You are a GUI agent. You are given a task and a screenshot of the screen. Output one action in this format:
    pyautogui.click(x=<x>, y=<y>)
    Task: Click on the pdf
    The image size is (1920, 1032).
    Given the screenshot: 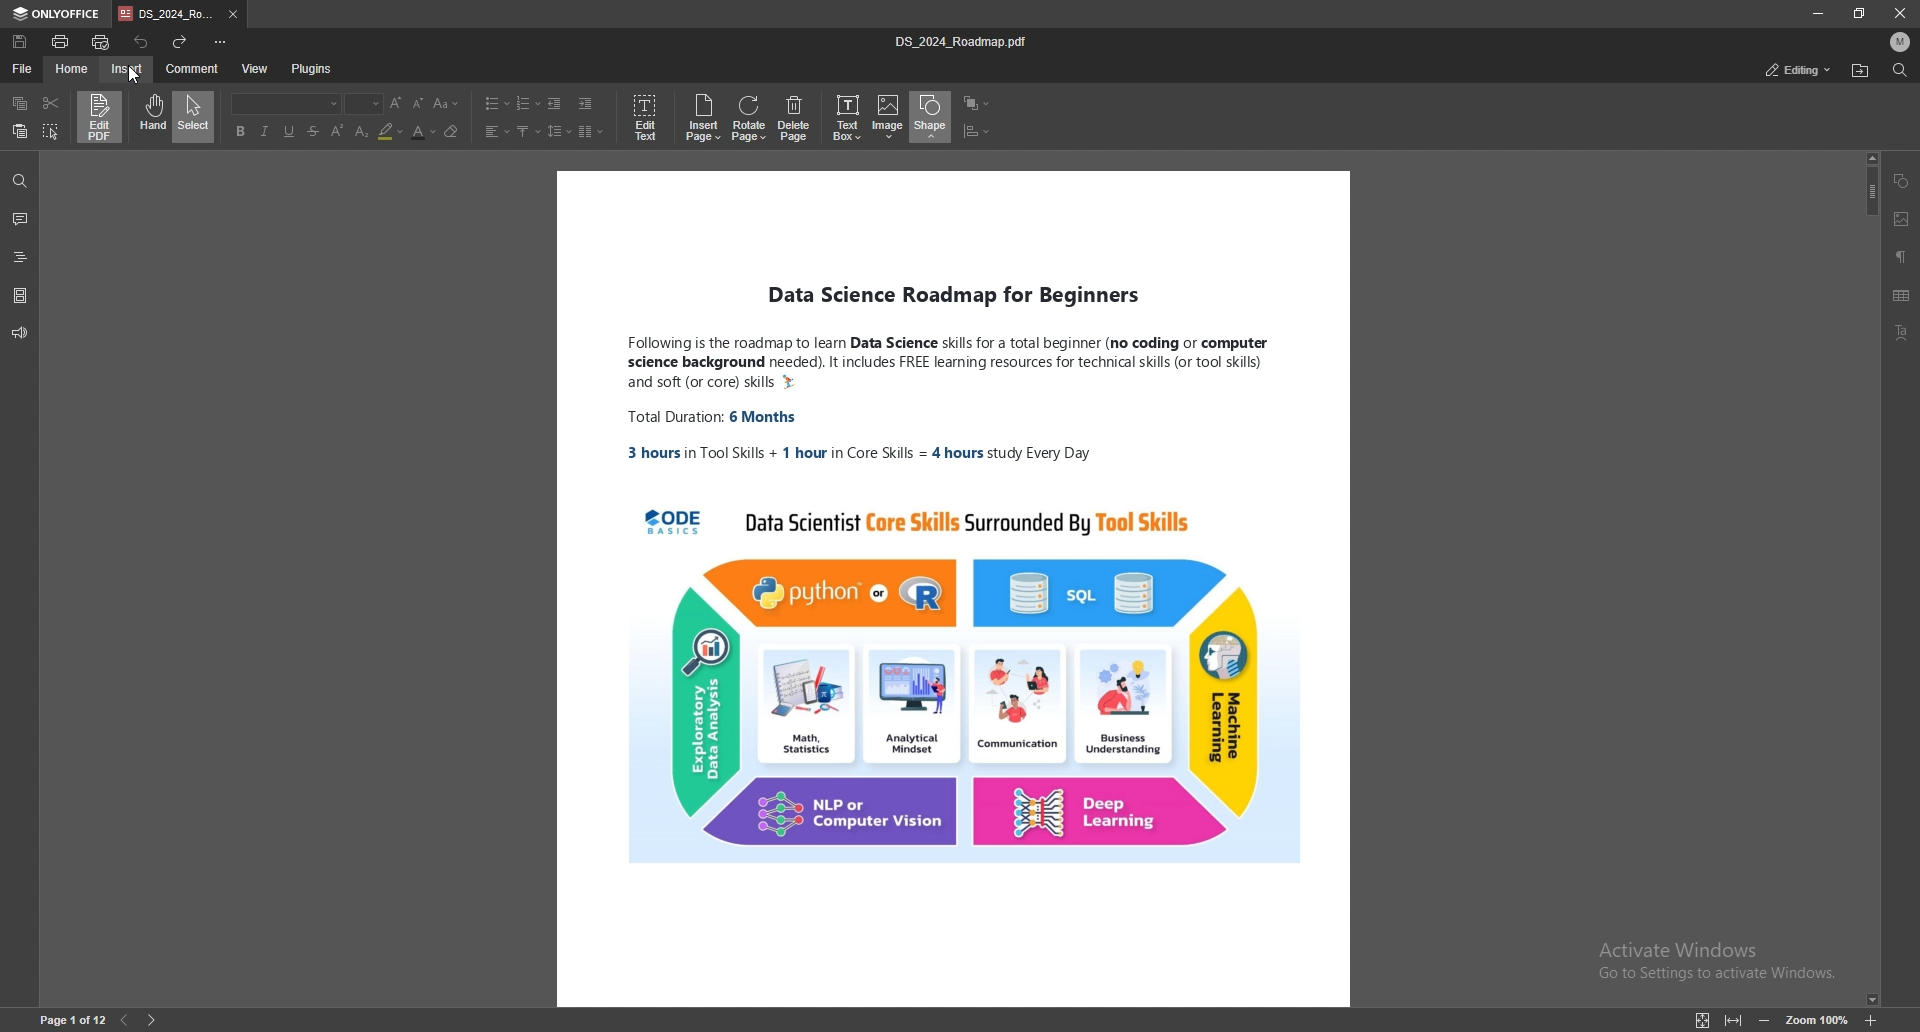 What is the action you would take?
    pyautogui.click(x=950, y=592)
    